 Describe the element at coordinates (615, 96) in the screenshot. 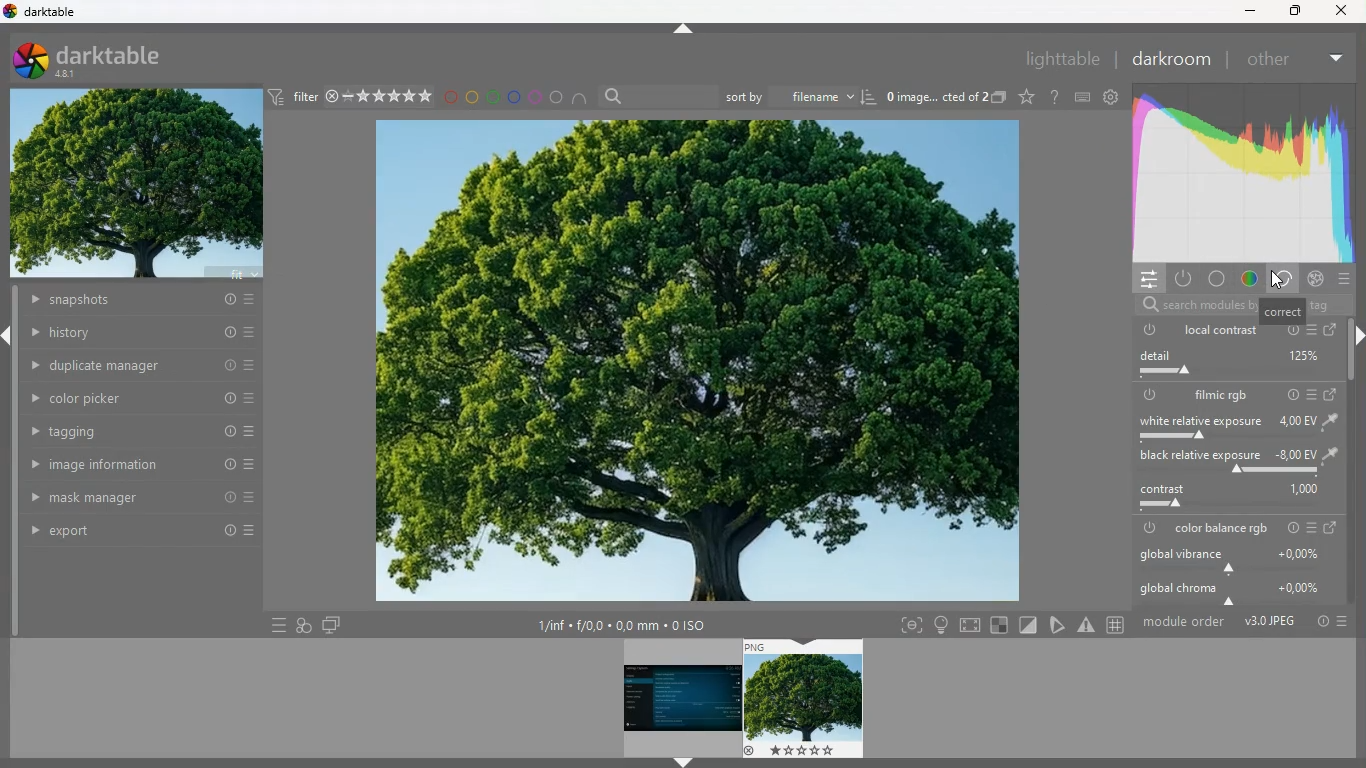

I see `search` at that location.